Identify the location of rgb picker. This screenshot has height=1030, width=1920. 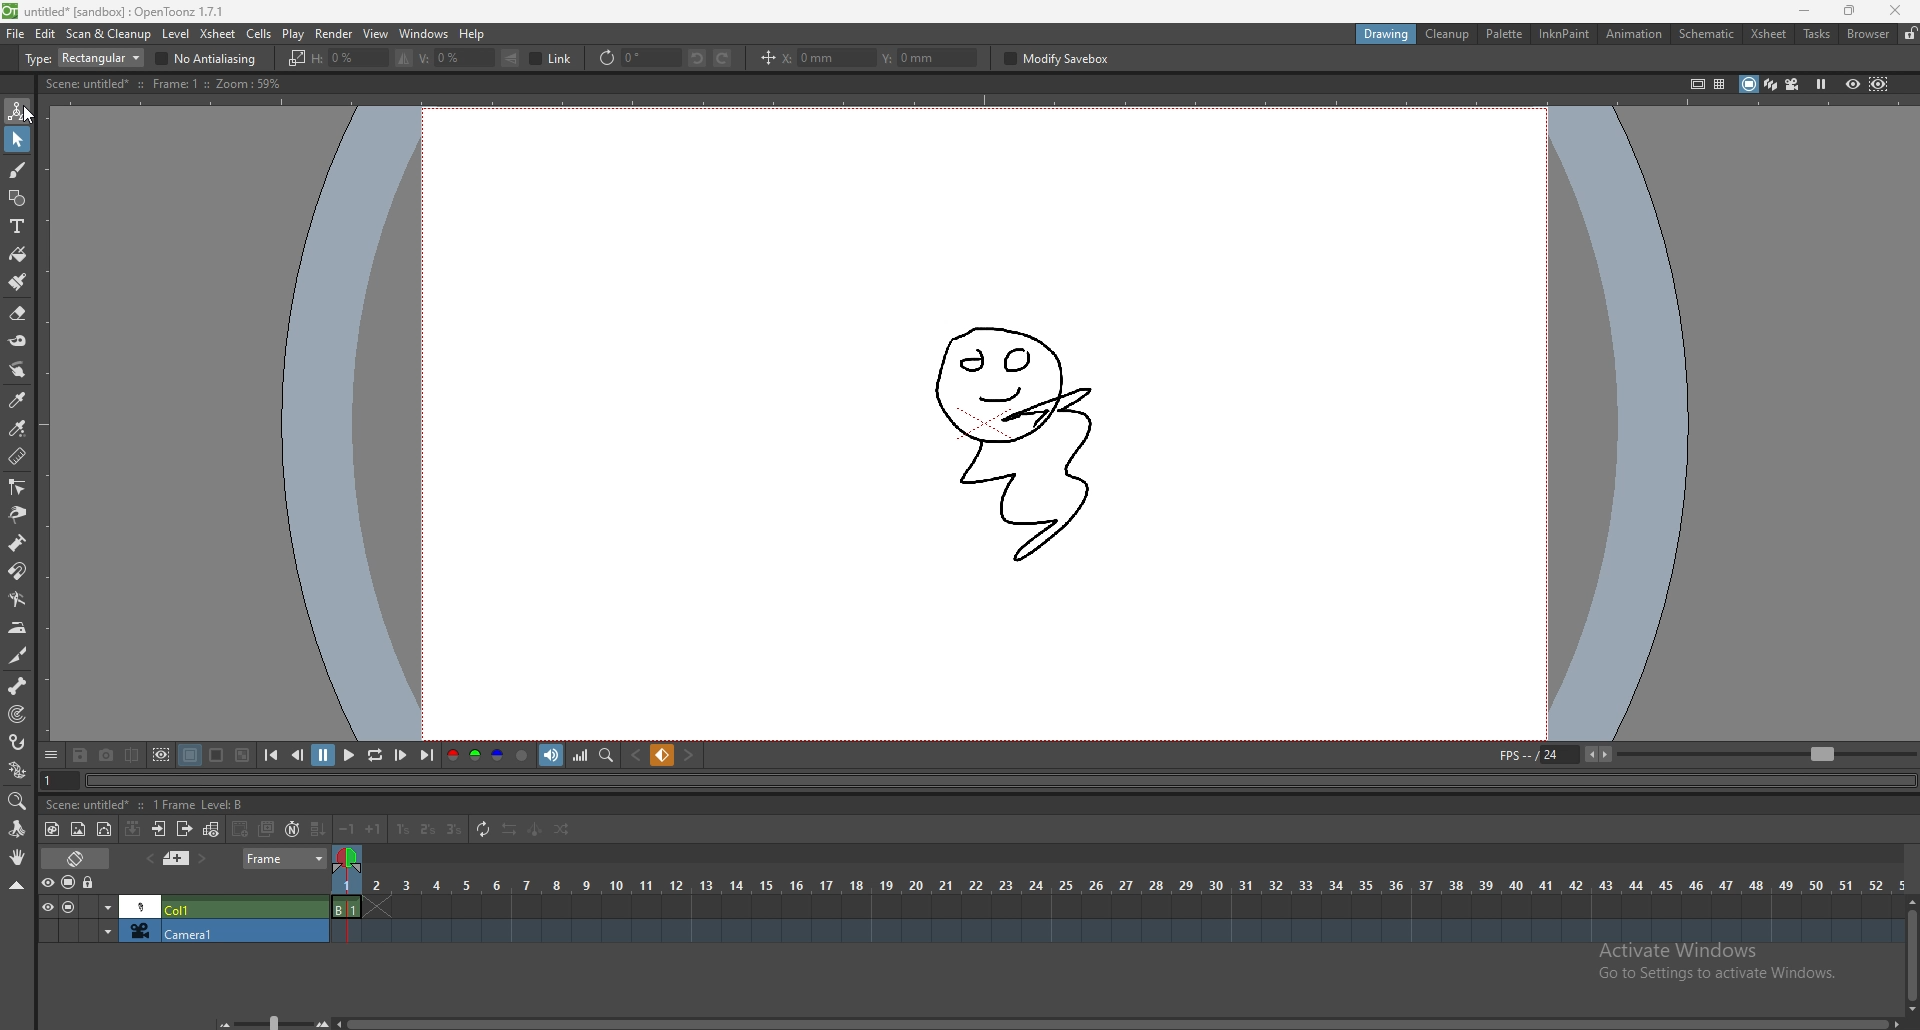
(16, 428).